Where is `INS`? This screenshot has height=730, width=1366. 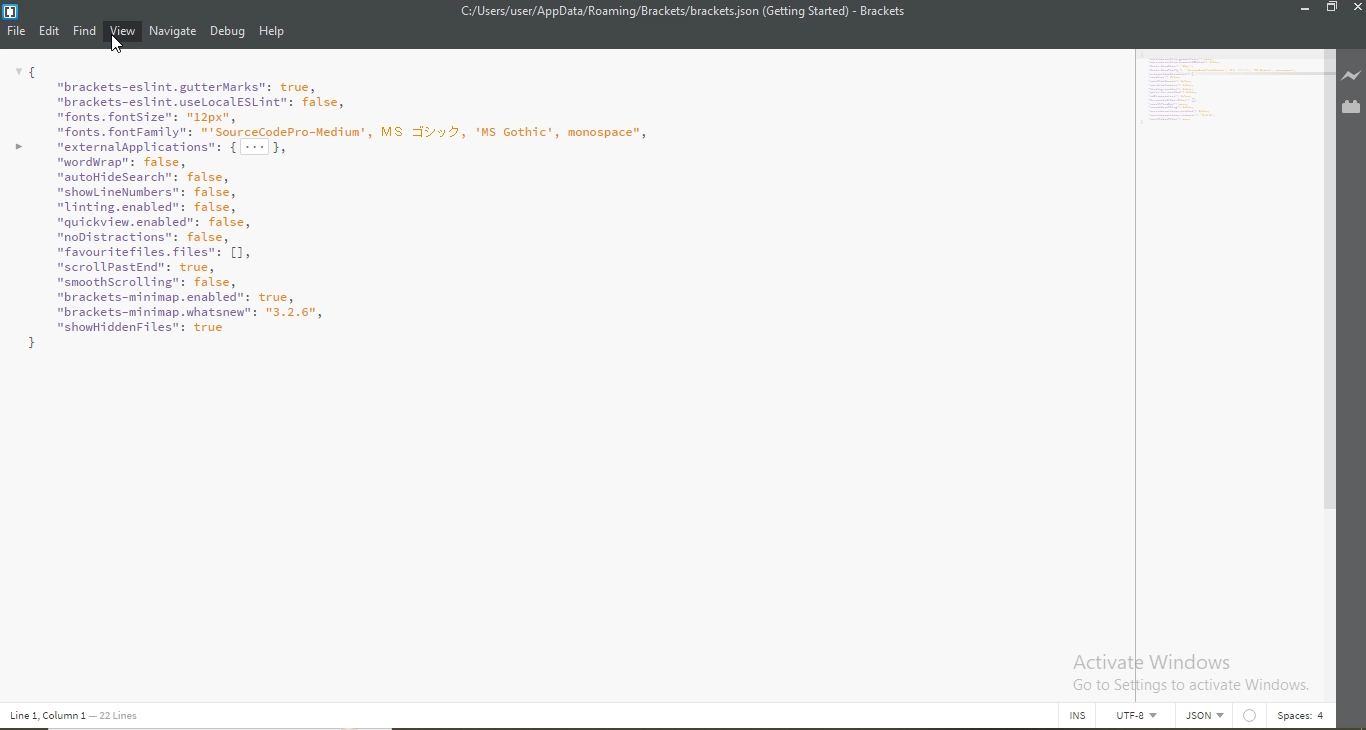 INS is located at coordinates (1079, 716).